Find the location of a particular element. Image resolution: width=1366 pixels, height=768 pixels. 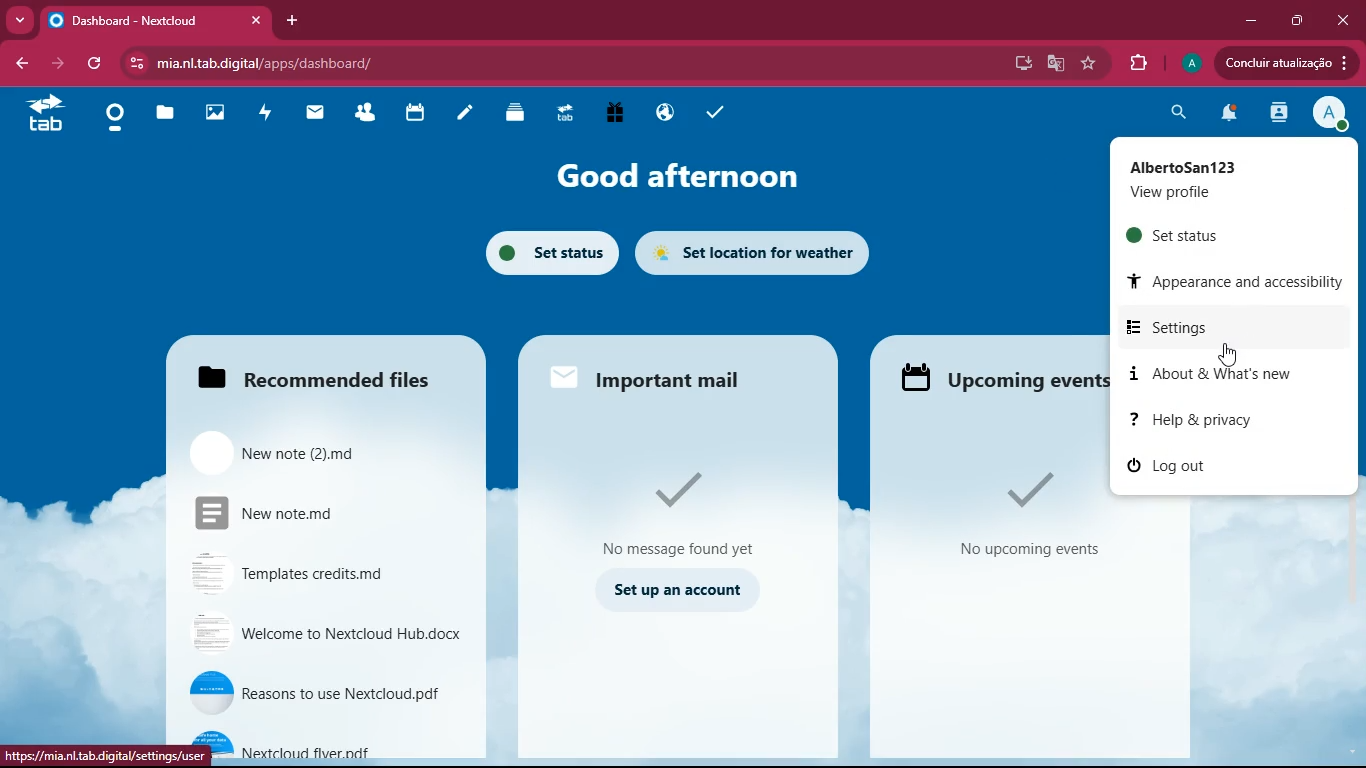

log out is located at coordinates (1163, 465).